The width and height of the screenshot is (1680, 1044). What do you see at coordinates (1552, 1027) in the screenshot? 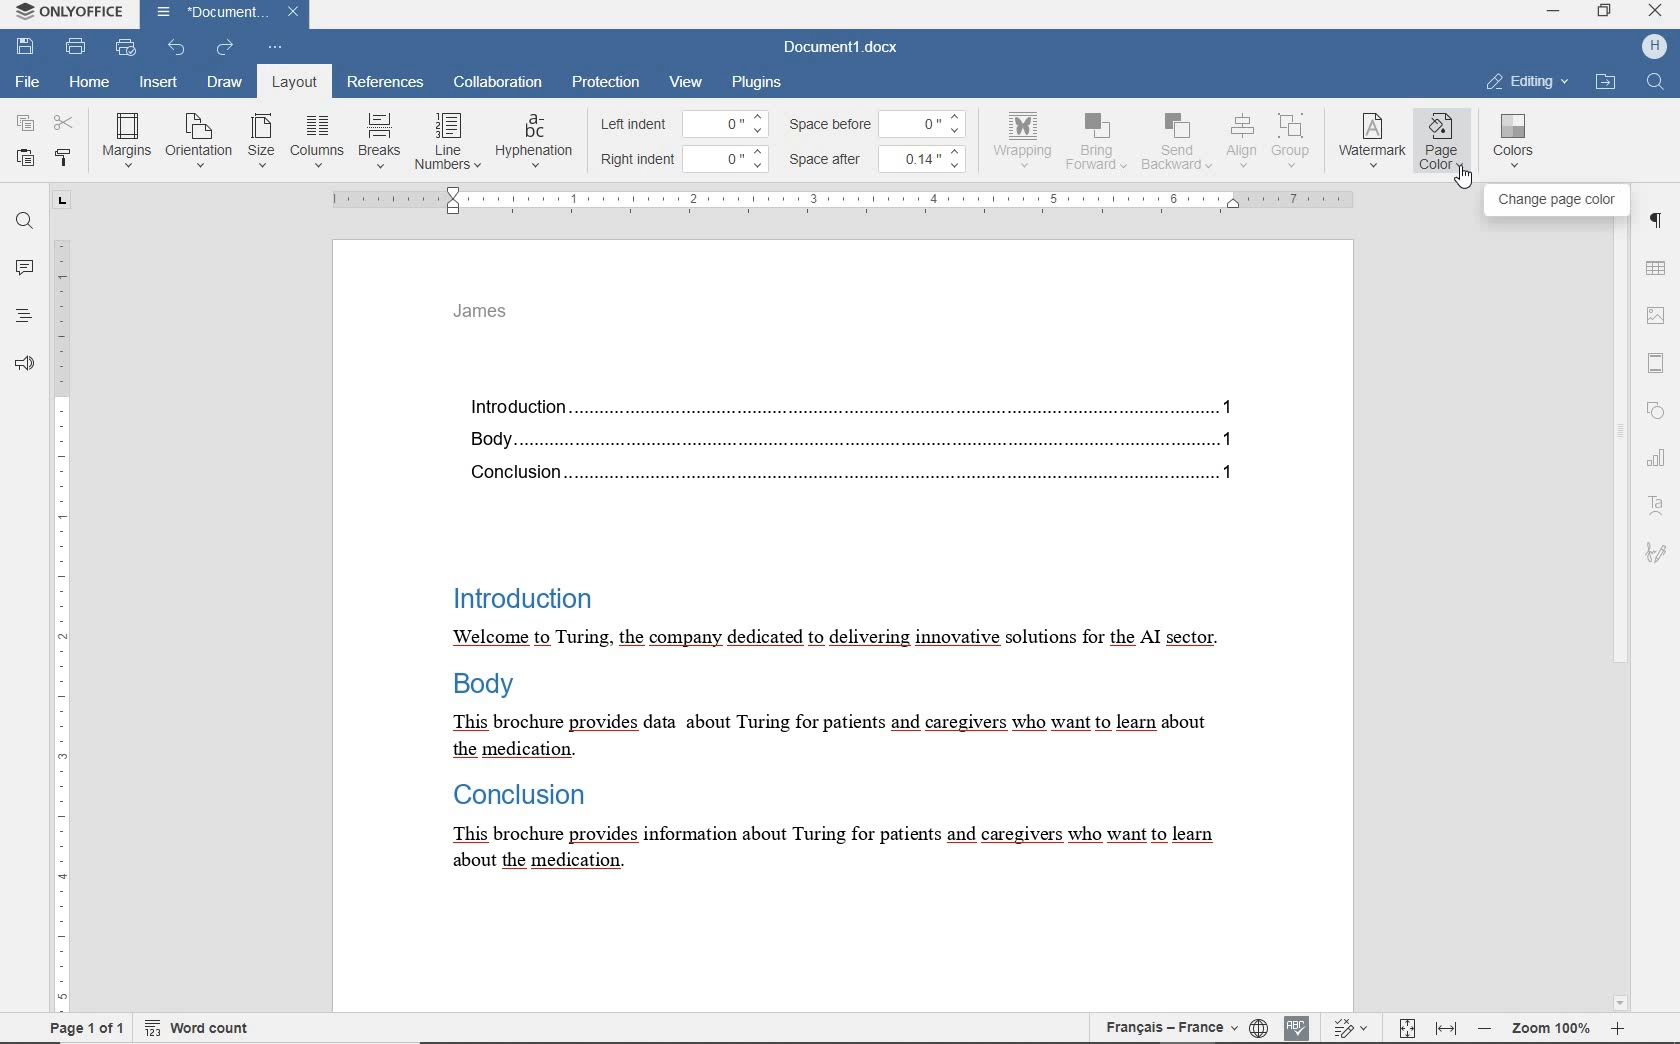
I see `zoom out or zoom in` at bounding box center [1552, 1027].